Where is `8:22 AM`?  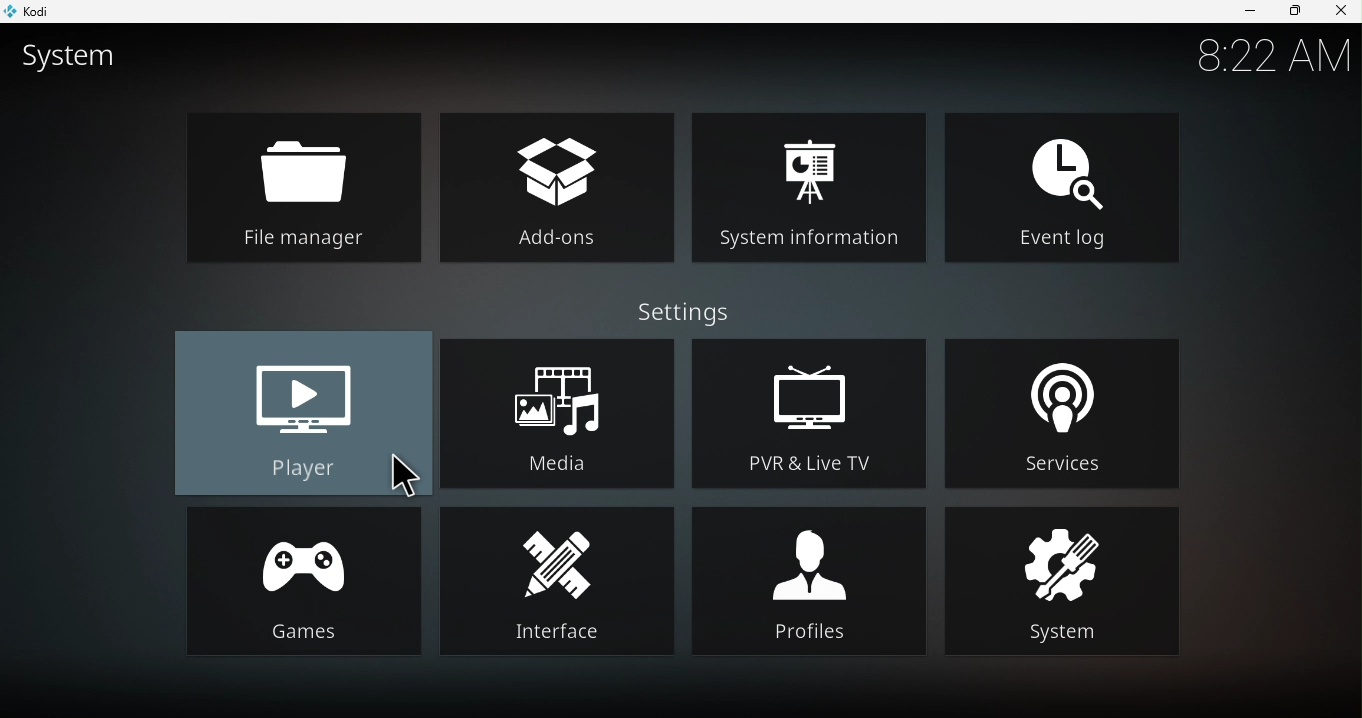
8:22 AM is located at coordinates (1271, 63).